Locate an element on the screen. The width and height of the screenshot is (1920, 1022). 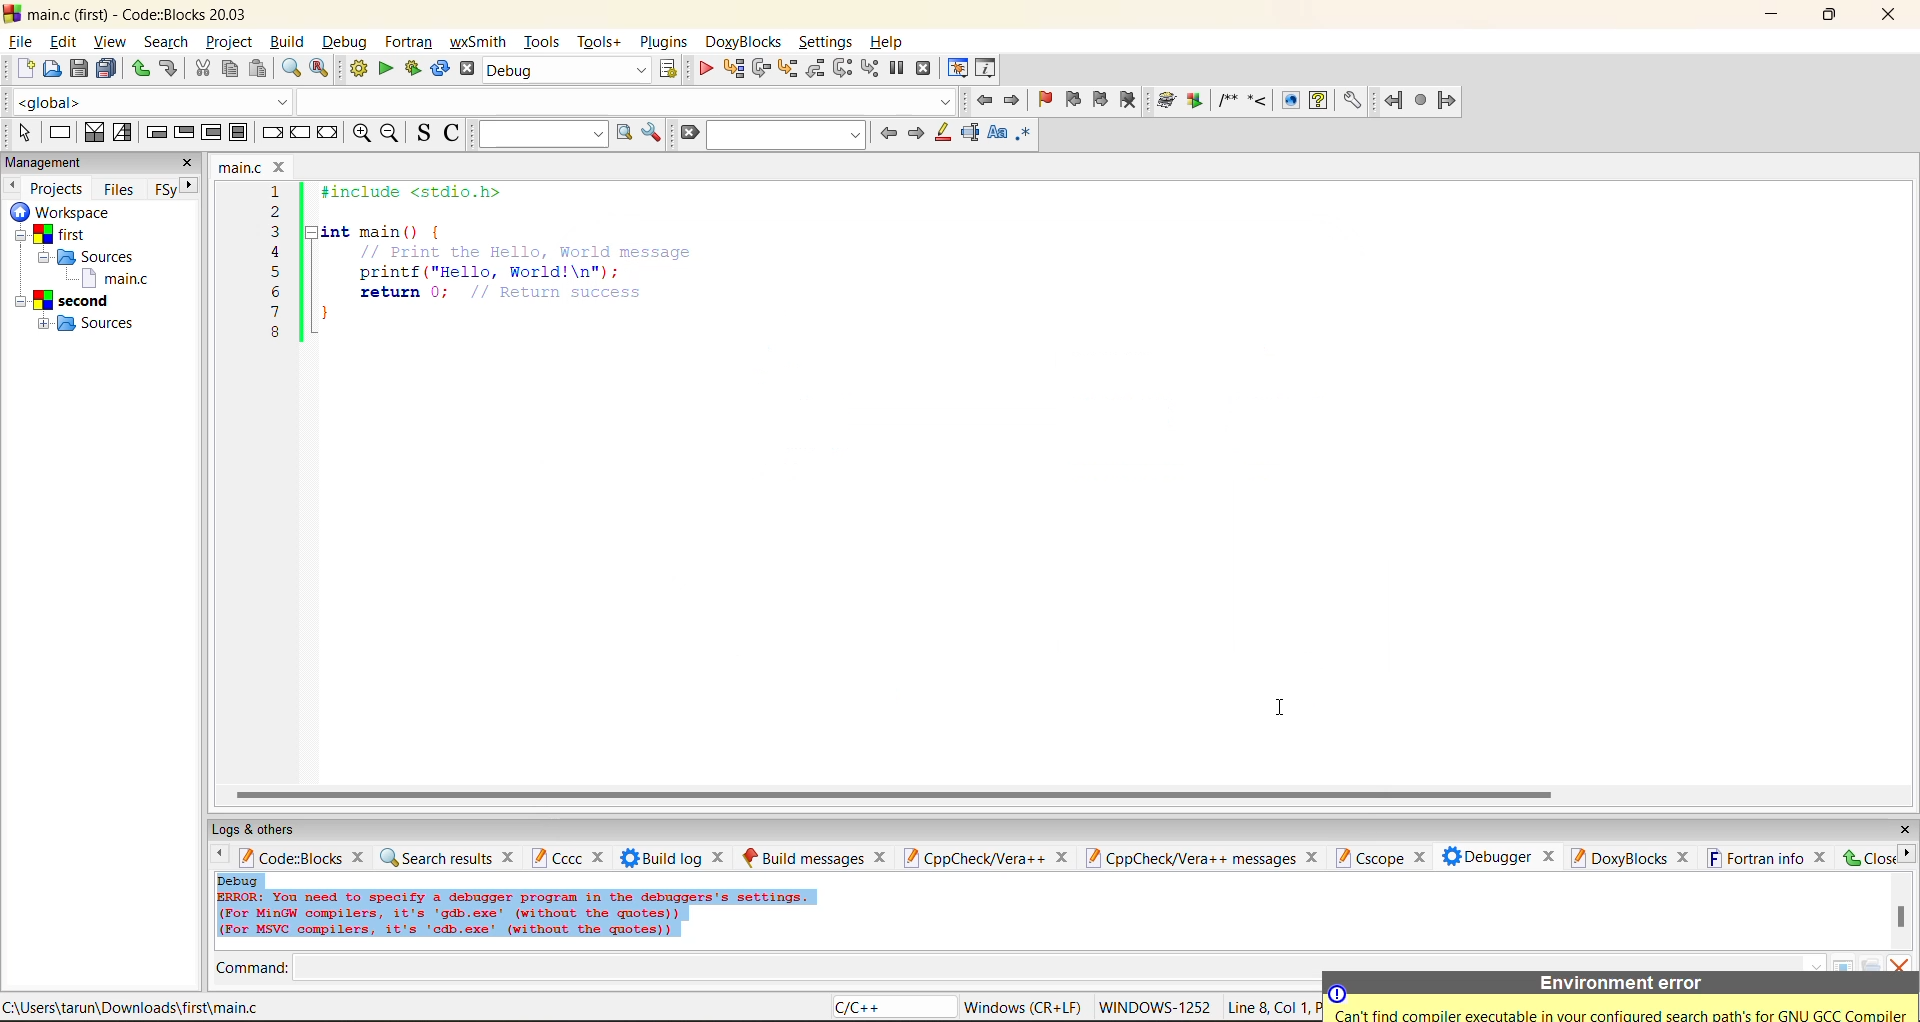
edit is located at coordinates (66, 42).